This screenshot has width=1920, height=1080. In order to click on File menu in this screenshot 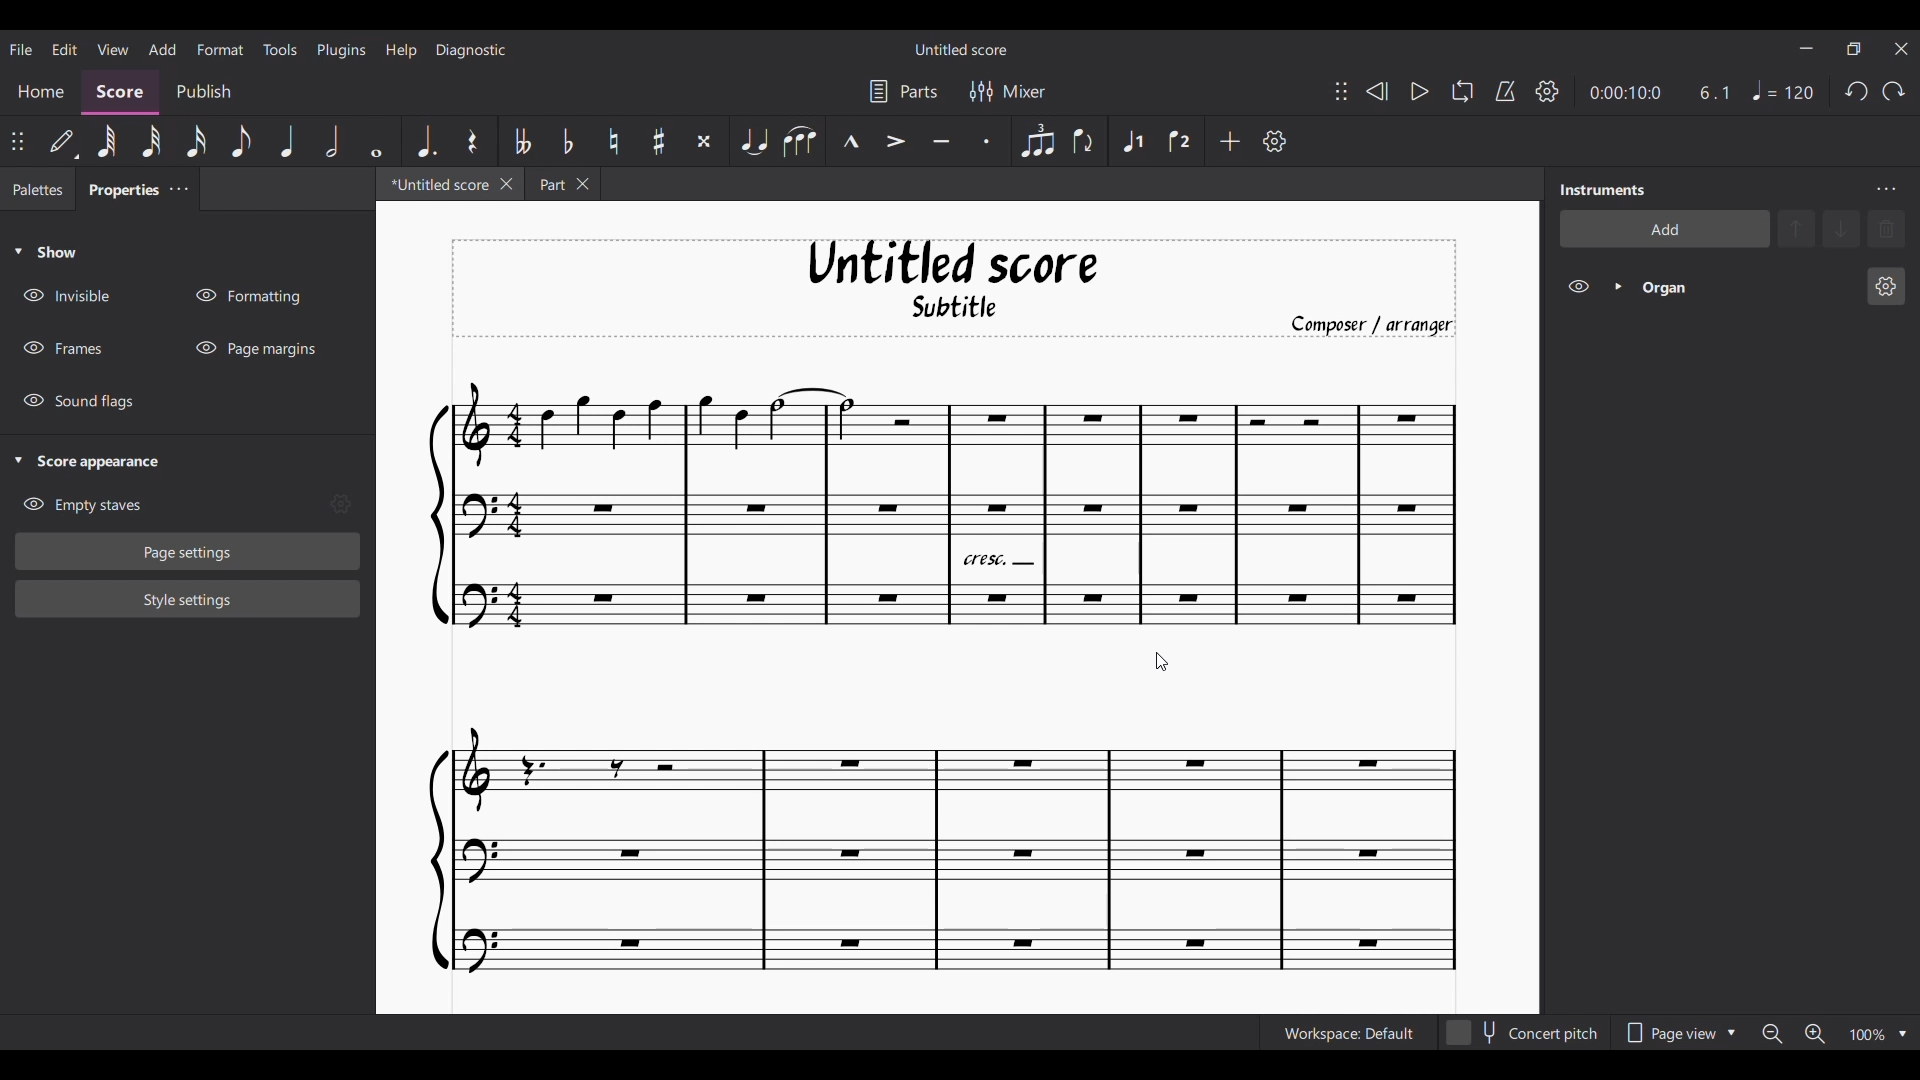, I will do `click(21, 48)`.